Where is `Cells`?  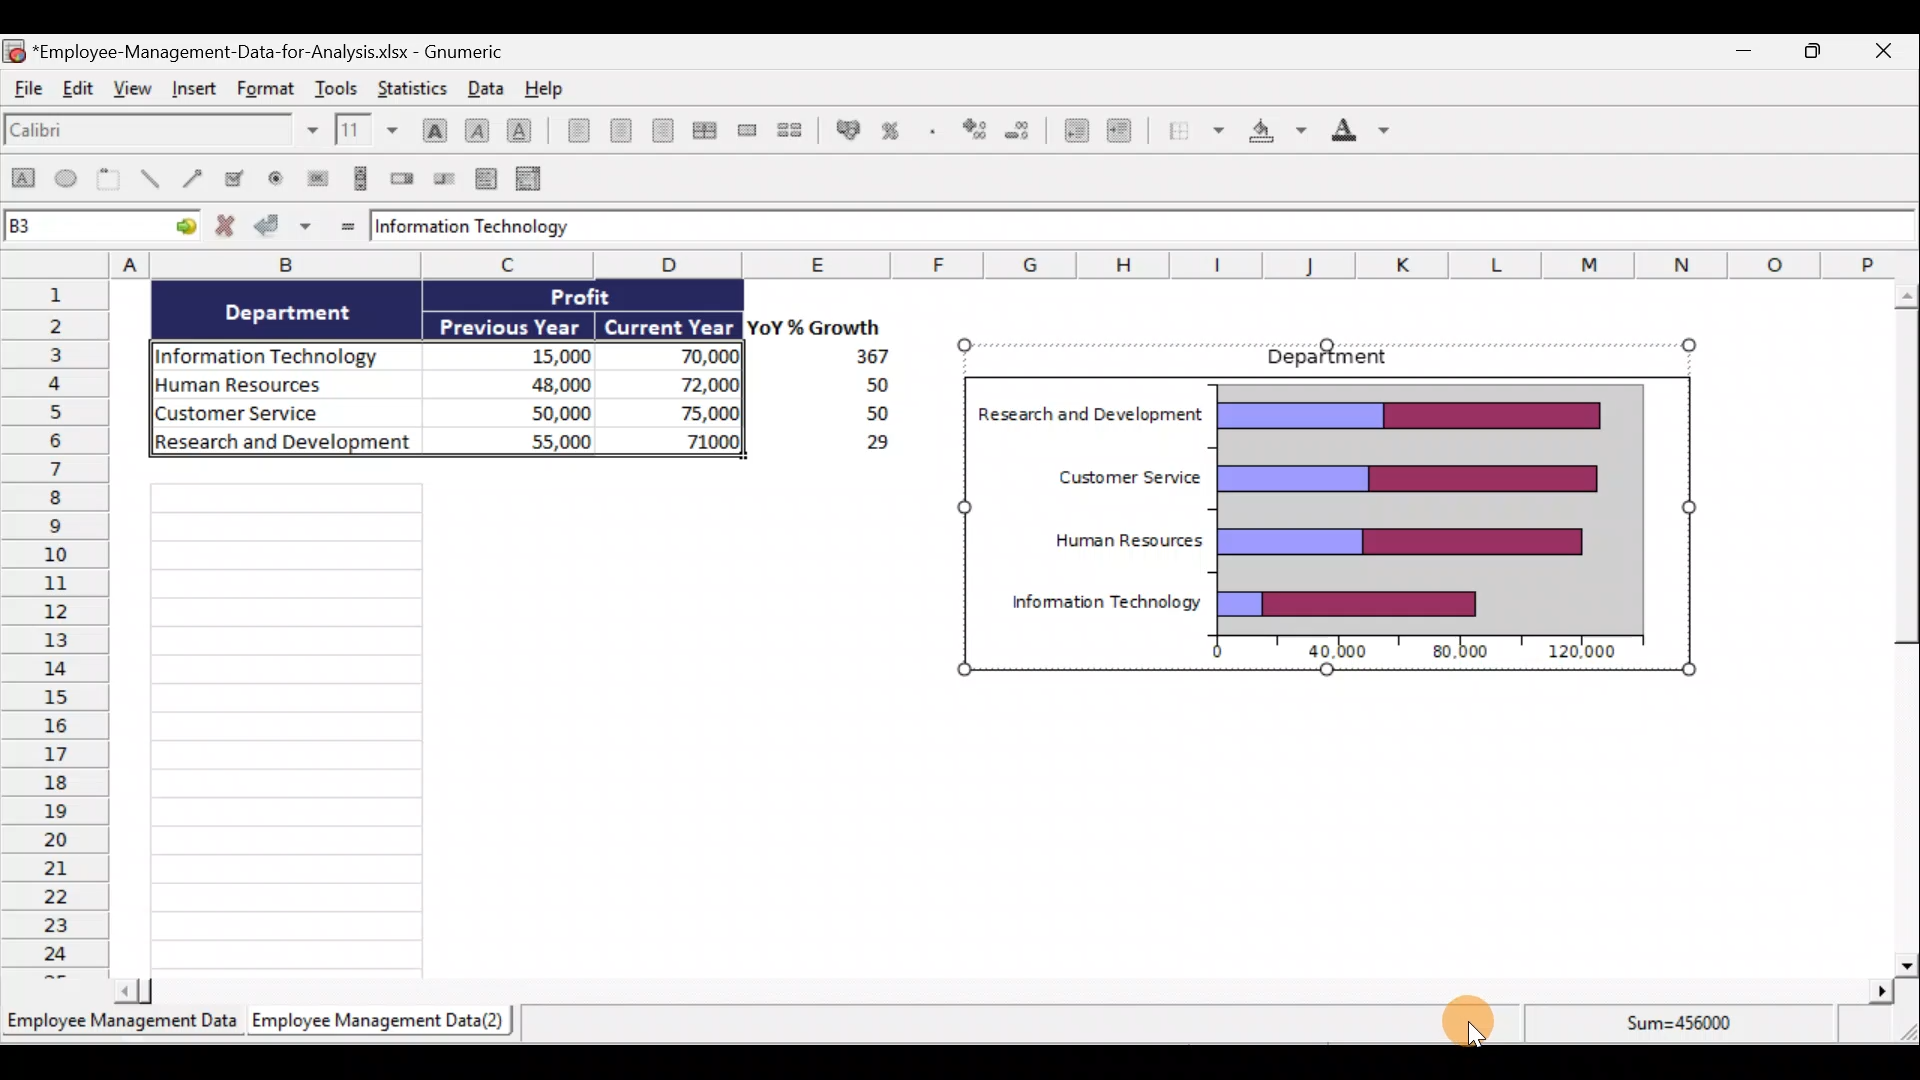 Cells is located at coordinates (352, 727).